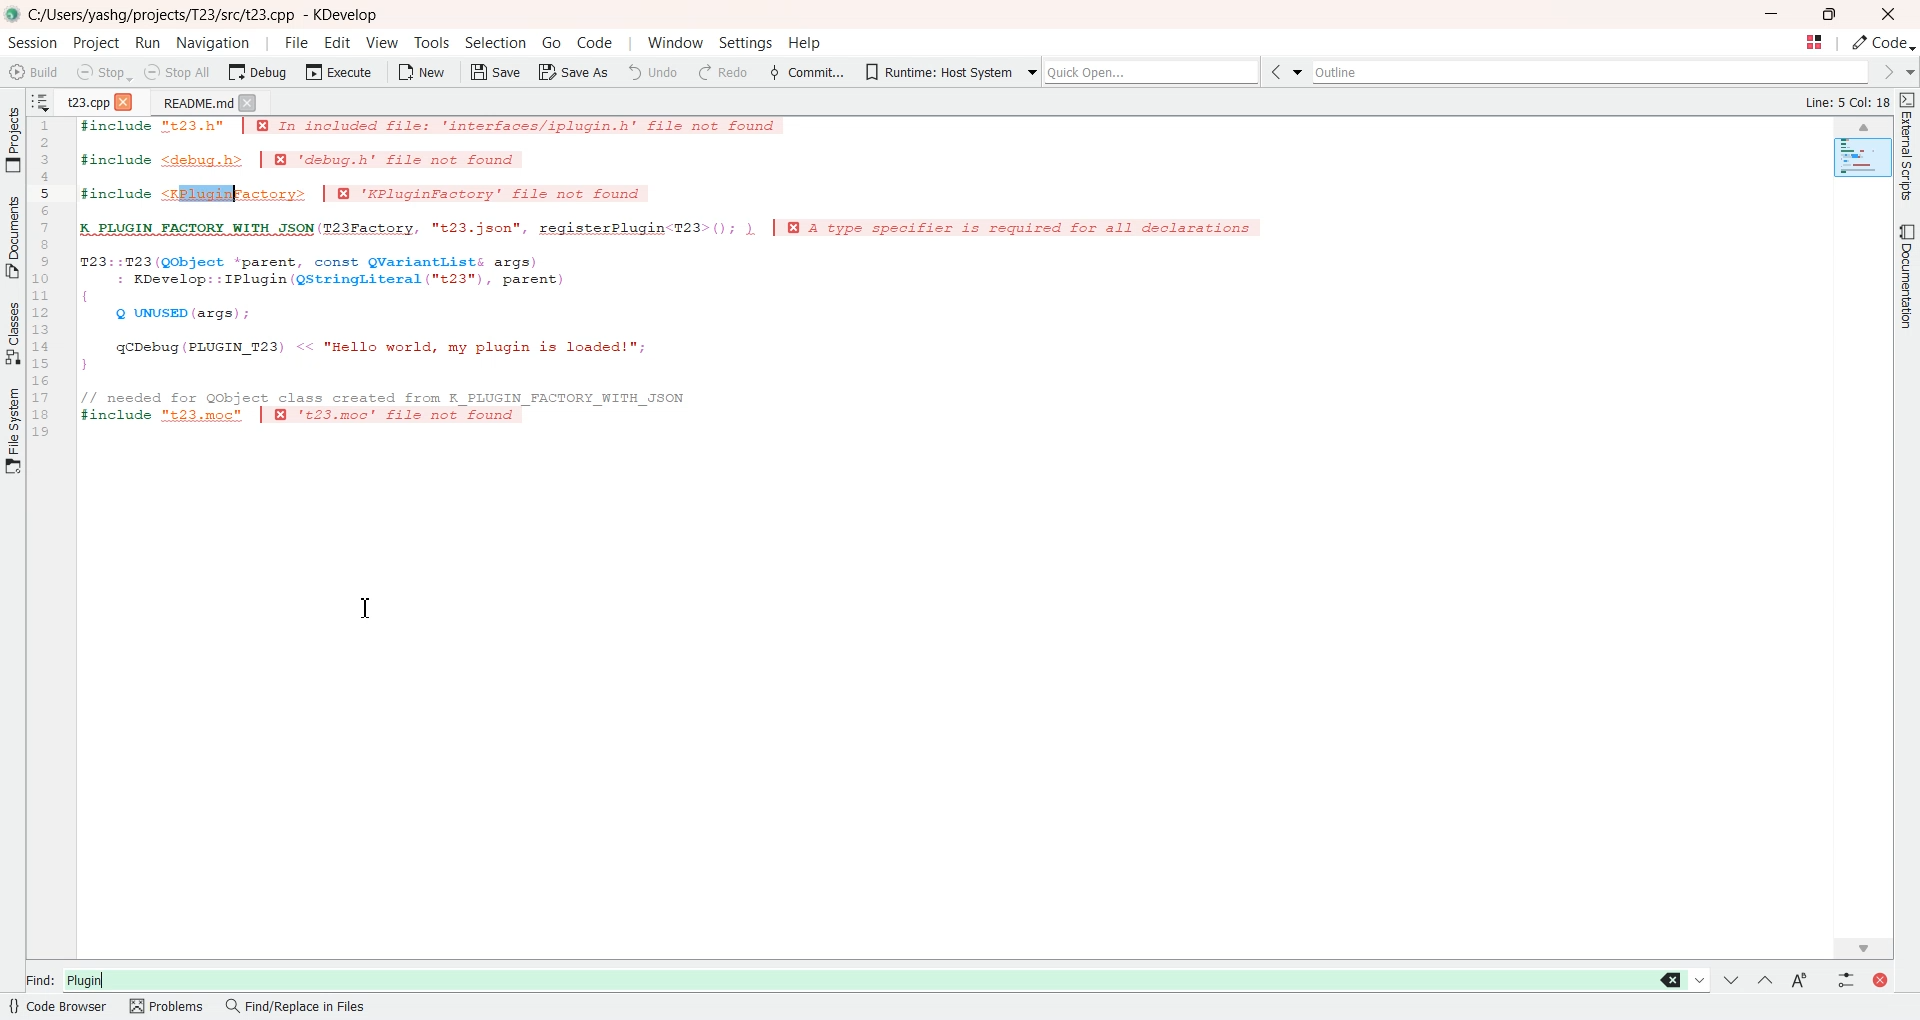 Image resolution: width=1920 pixels, height=1020 pixels. Describe the element at coordinates (1154, 72) in the screenshot. I see `Quick open` at that location.